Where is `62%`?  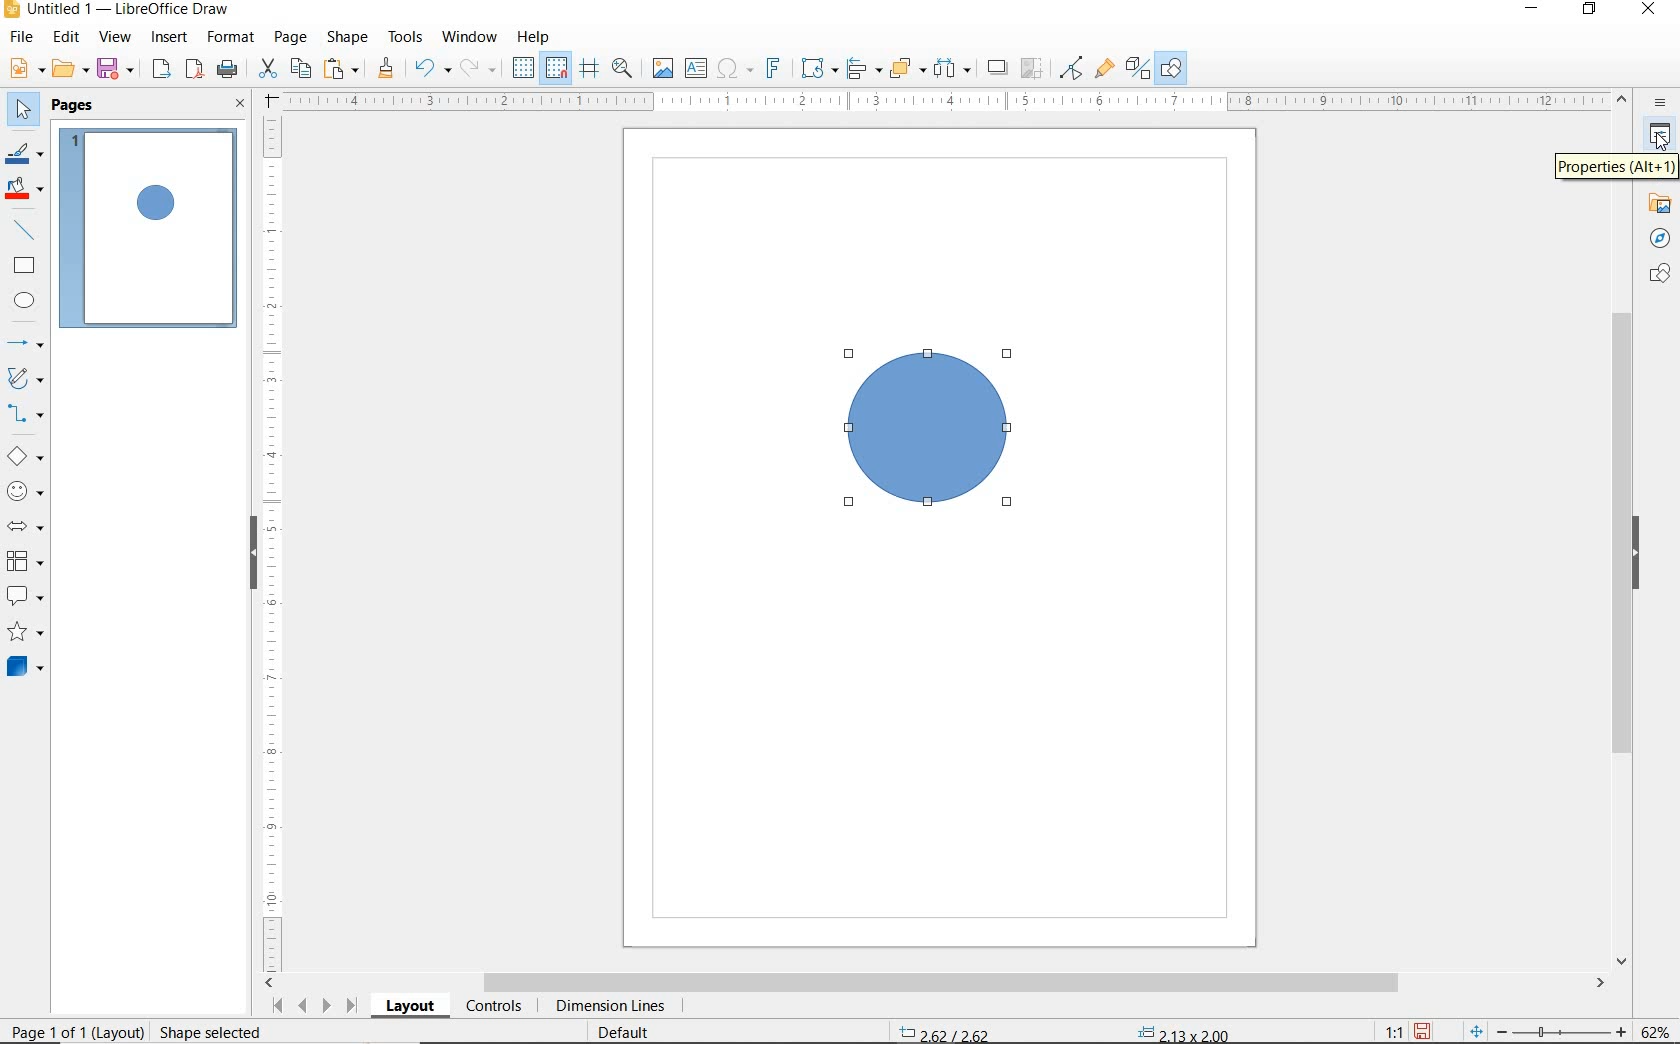
62% is located at coordinates (1660, 1031).